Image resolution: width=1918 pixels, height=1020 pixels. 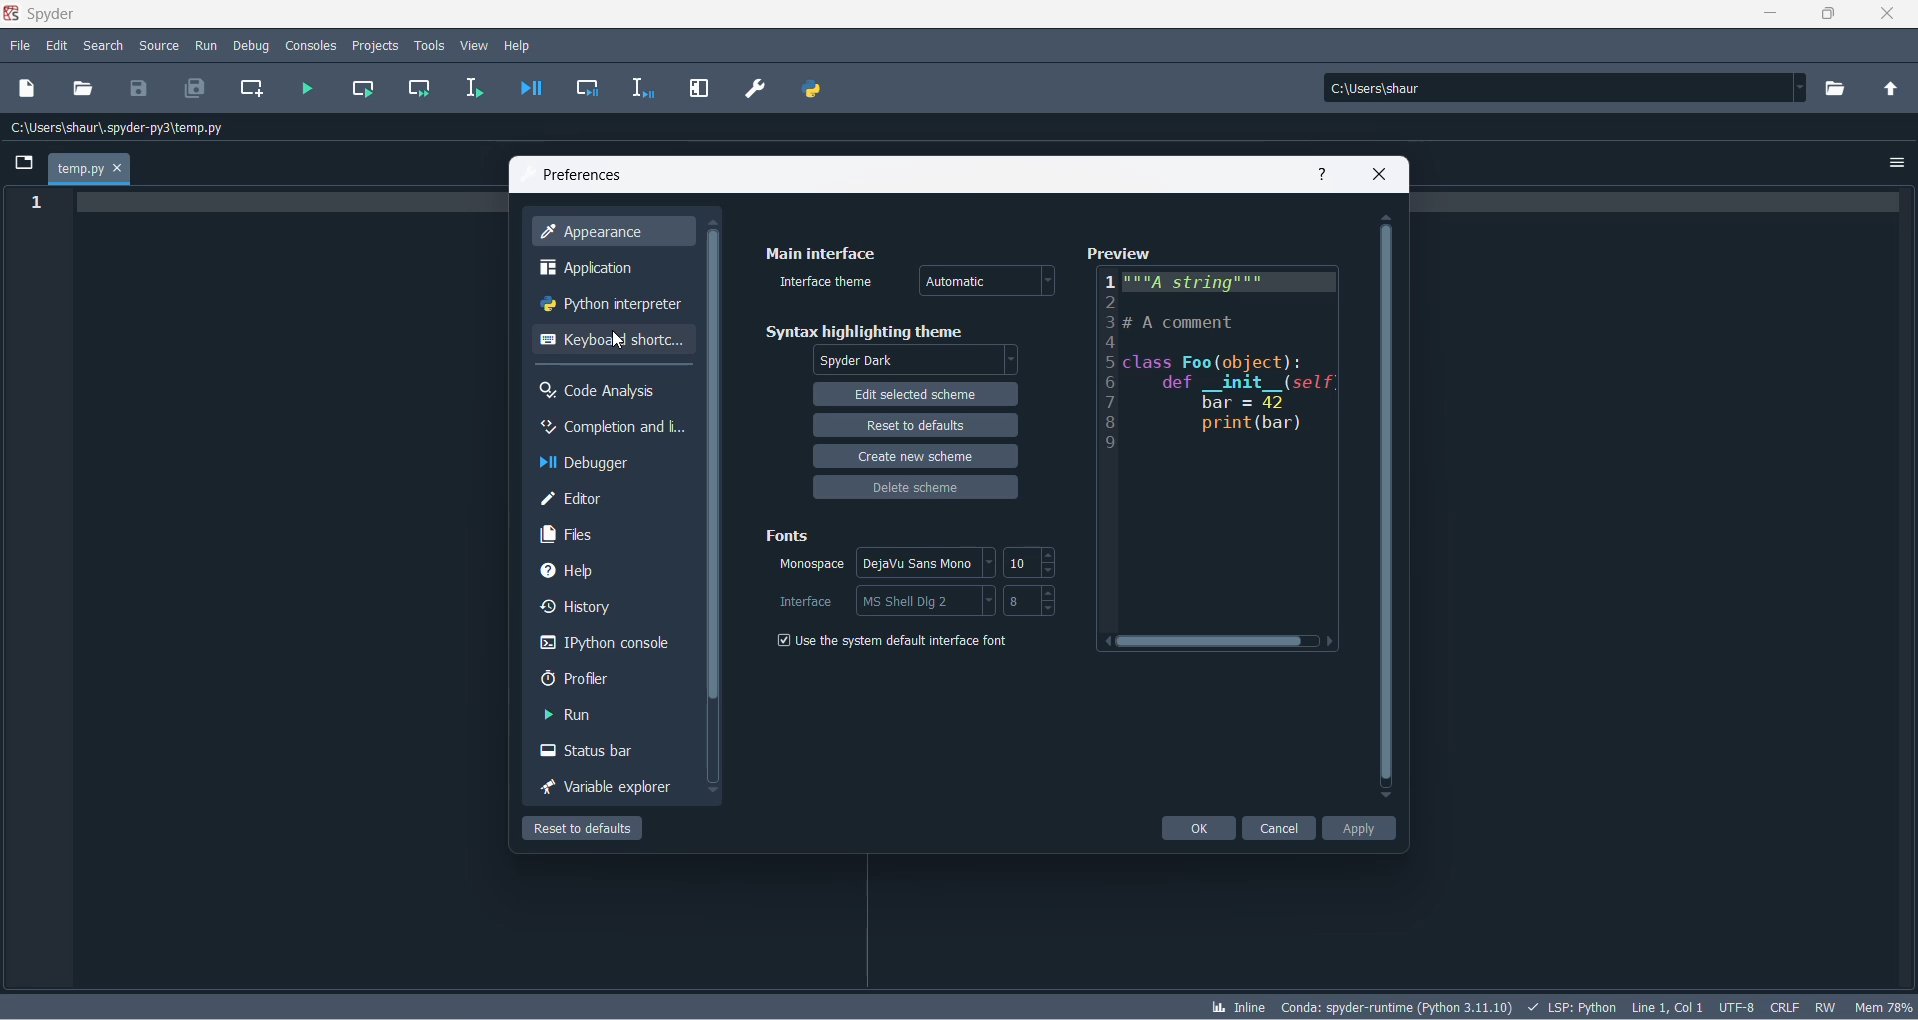 I want to click on projects, so click(x=376, y=44).